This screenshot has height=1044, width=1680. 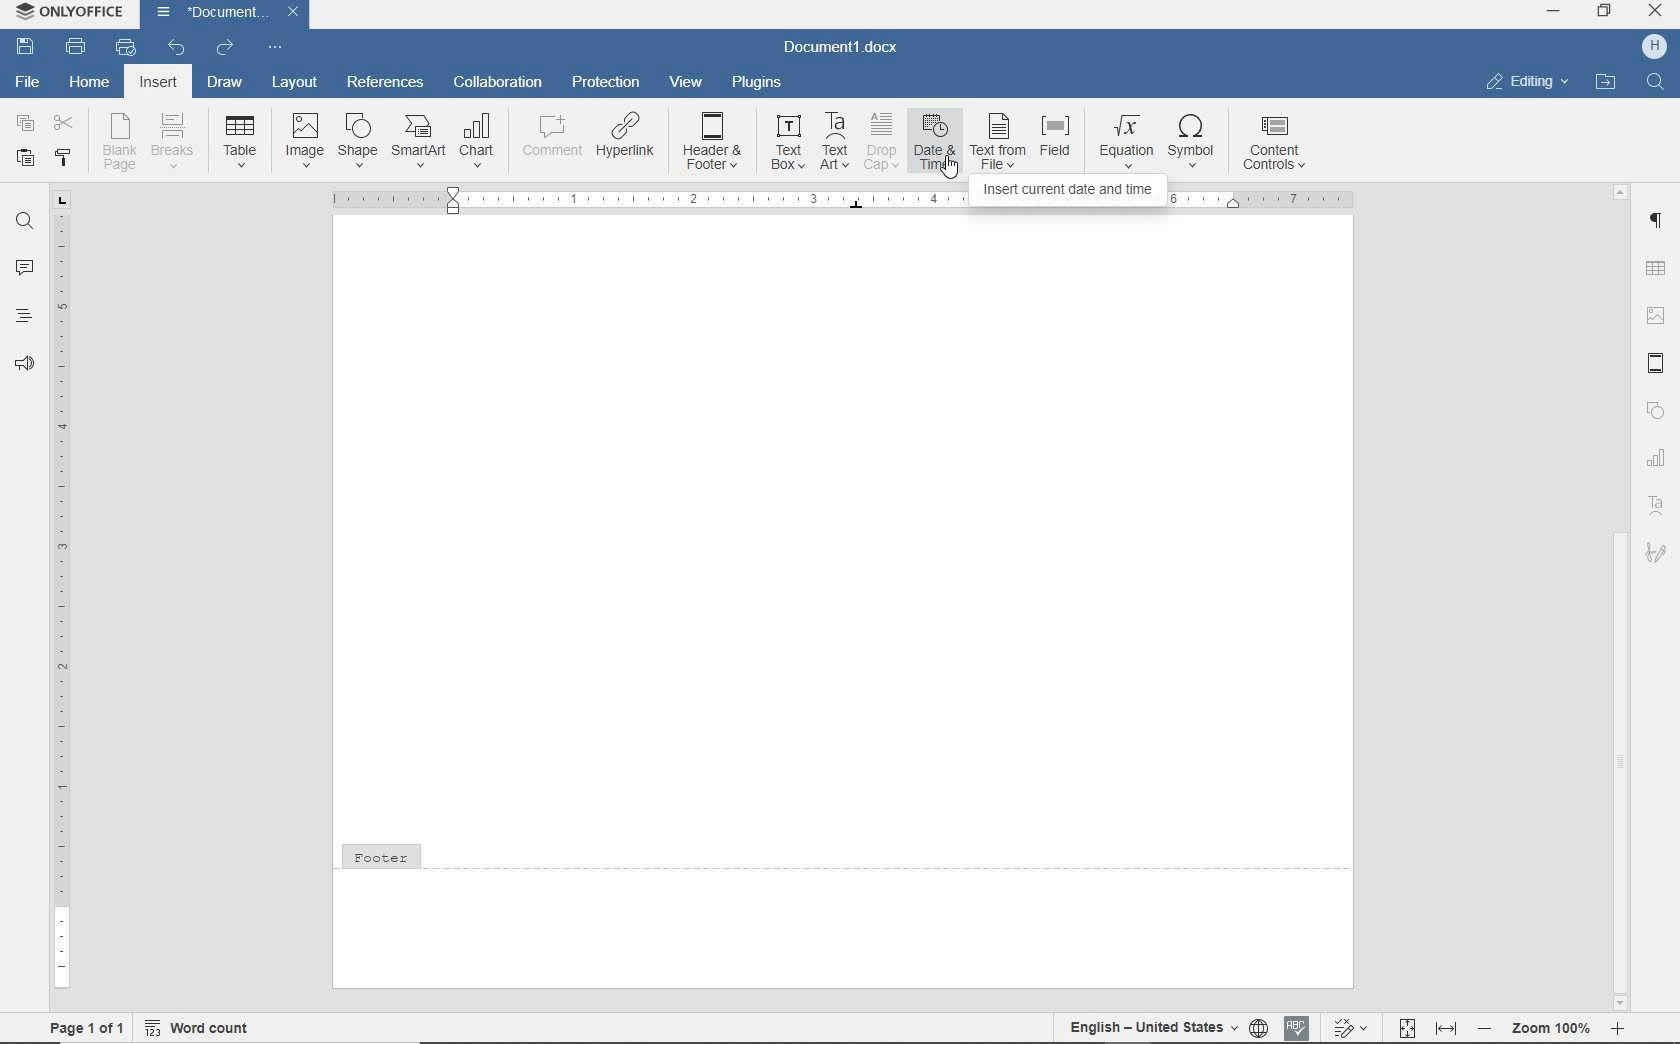 What do you see at coordinates (200, 1029) in the screenshot?
I see `Word count` at bounding box center [200, 1029].